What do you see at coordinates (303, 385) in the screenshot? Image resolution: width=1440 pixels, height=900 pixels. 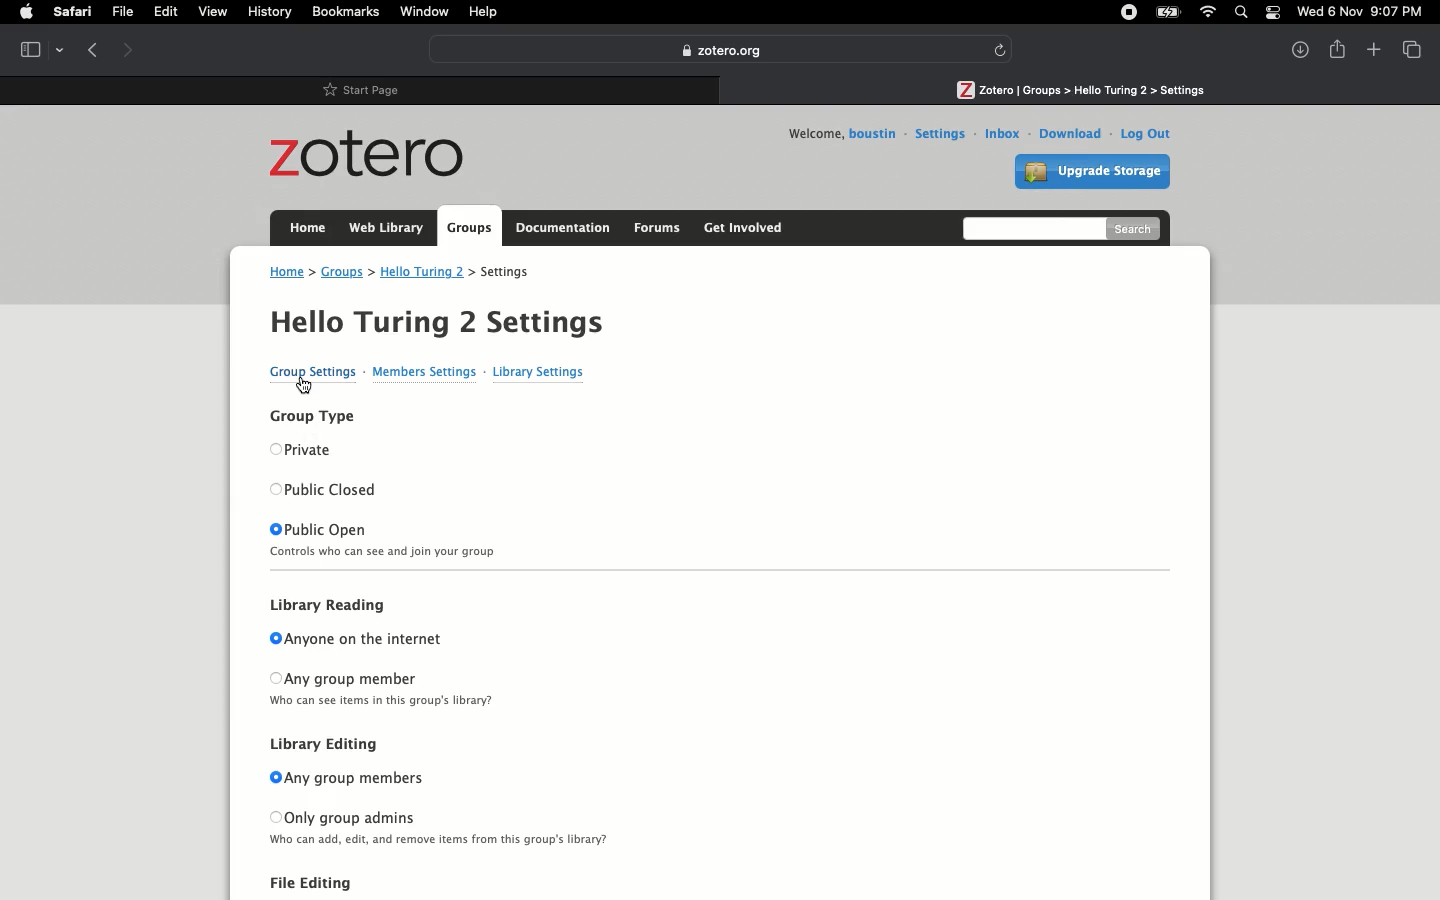 I see `cursor` at bounding box center [303, 385].